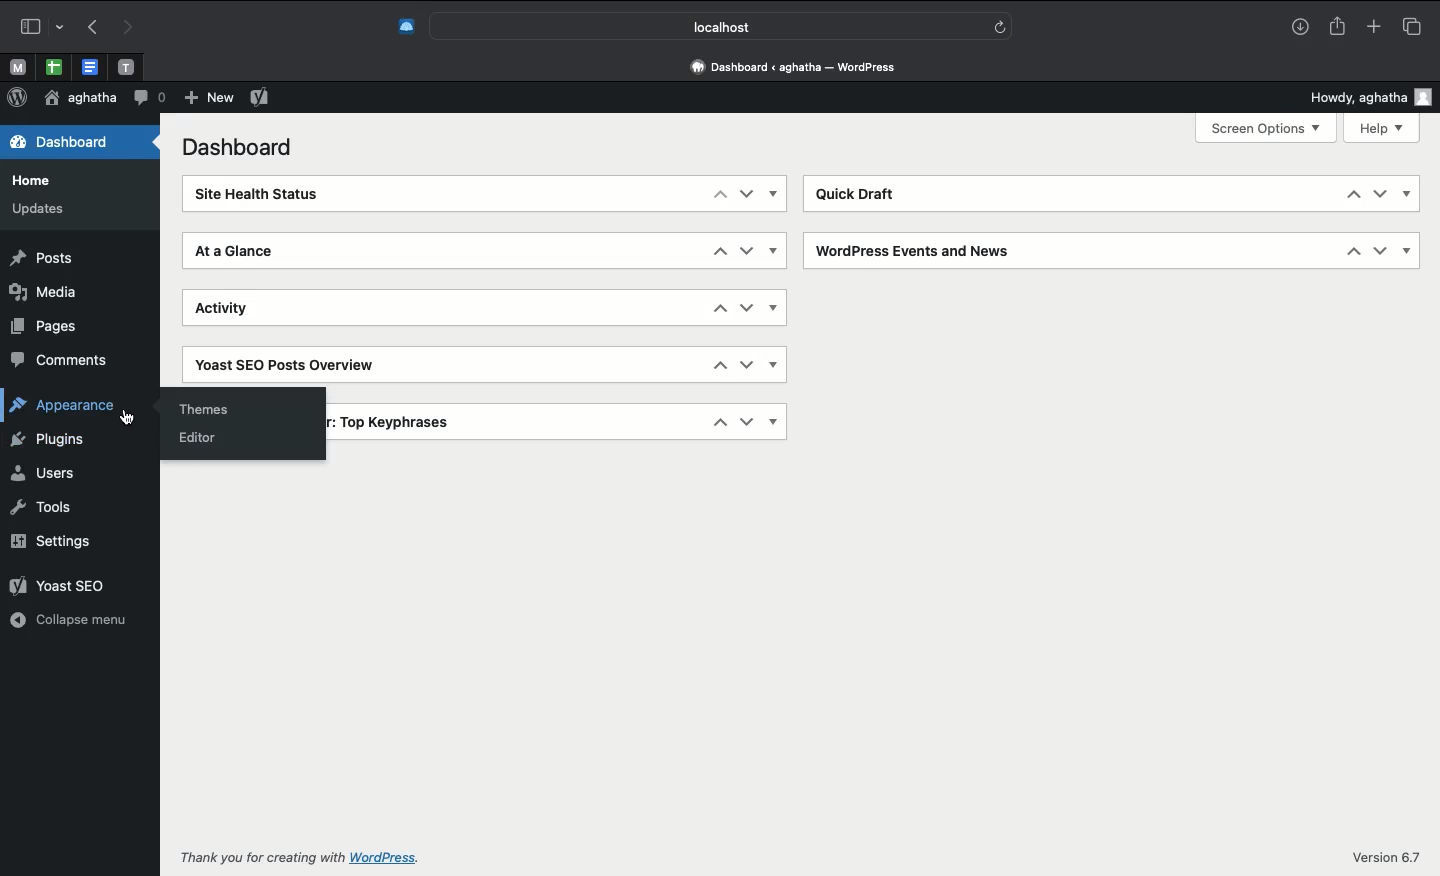  Describe the element at coordinates (1379, 194) in the screenshot. I see `Down` at that location.